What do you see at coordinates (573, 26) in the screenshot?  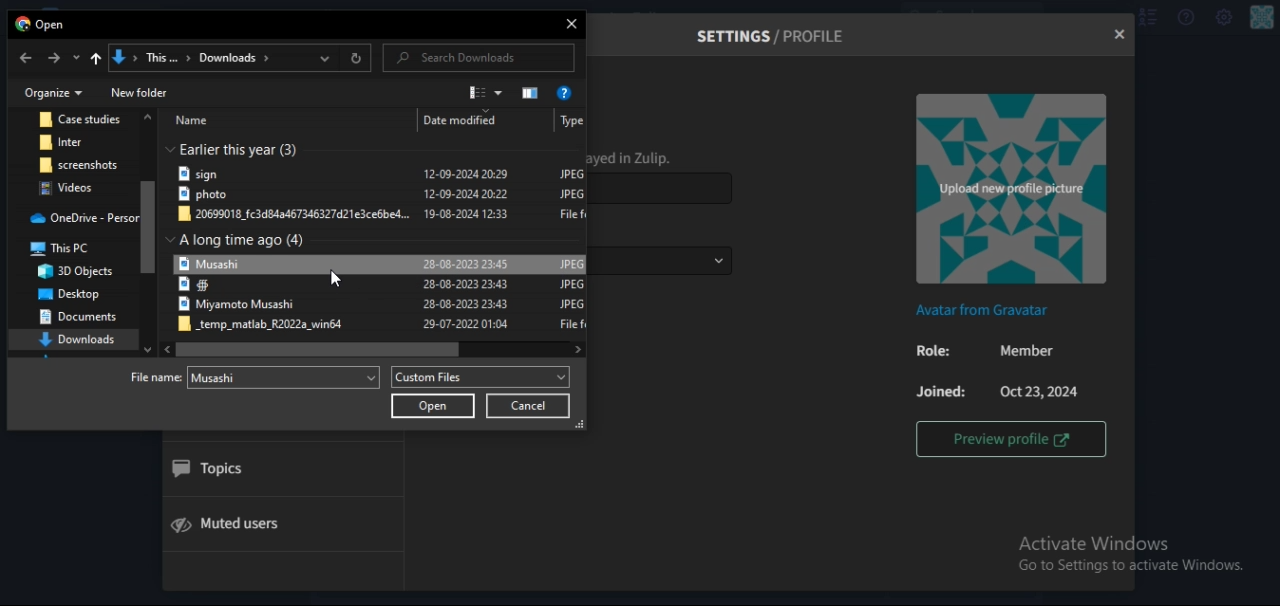 I see `close` at bounding box center [573, 26].